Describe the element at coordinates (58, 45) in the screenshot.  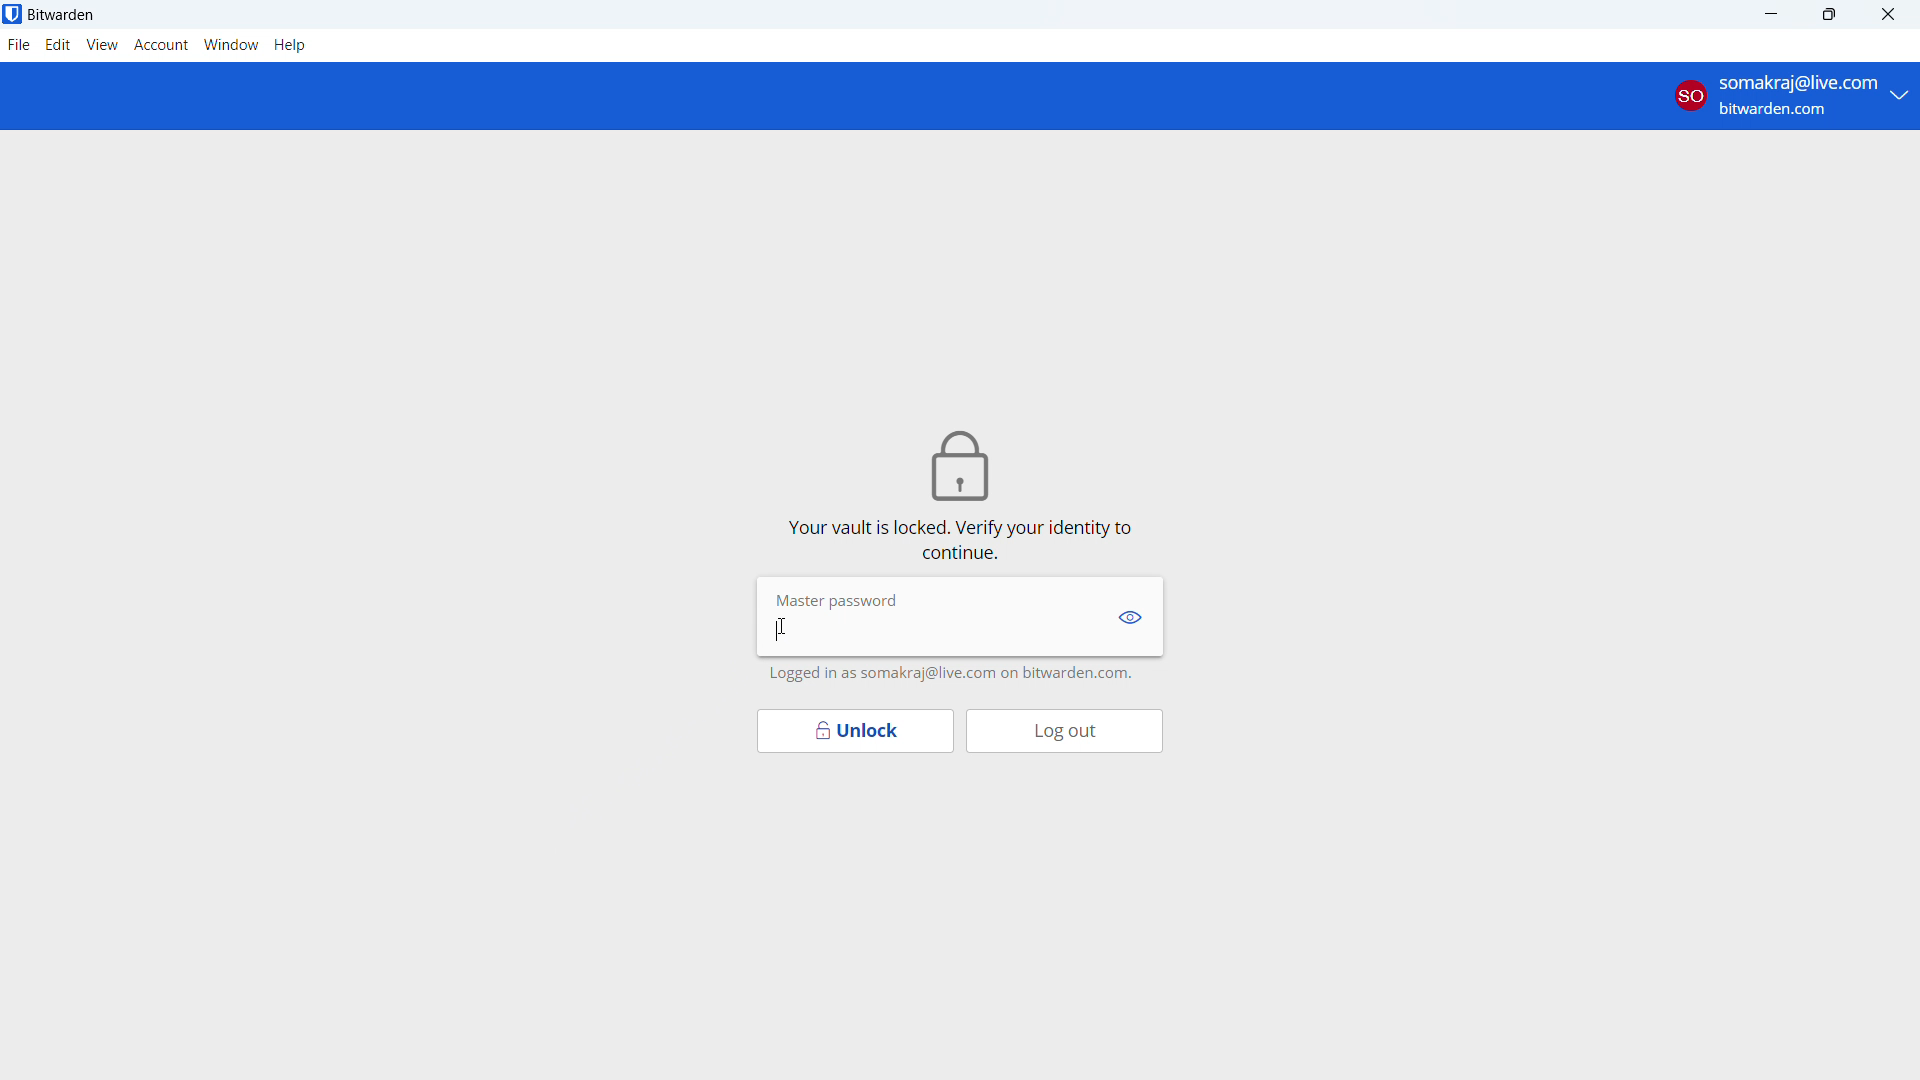
I see `edit` at that location.